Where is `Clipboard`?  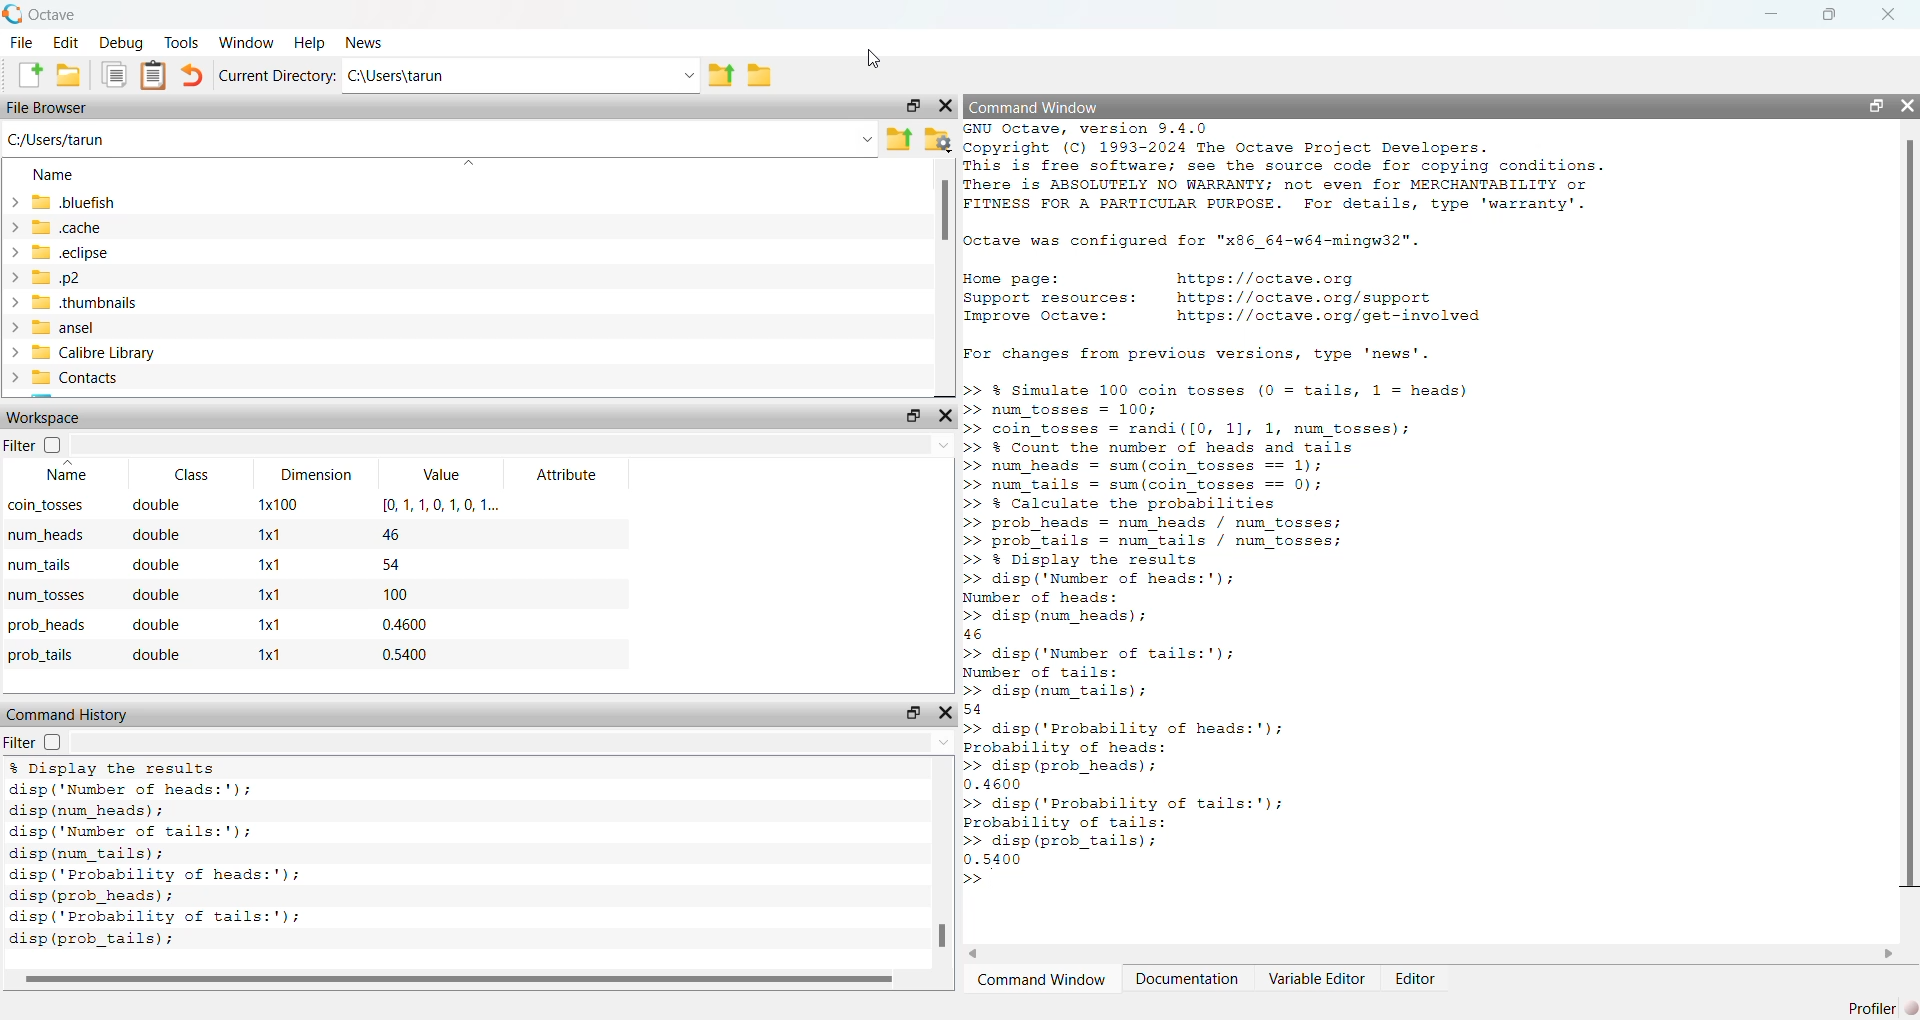 Clipboard is located at coordinates (152, 76).